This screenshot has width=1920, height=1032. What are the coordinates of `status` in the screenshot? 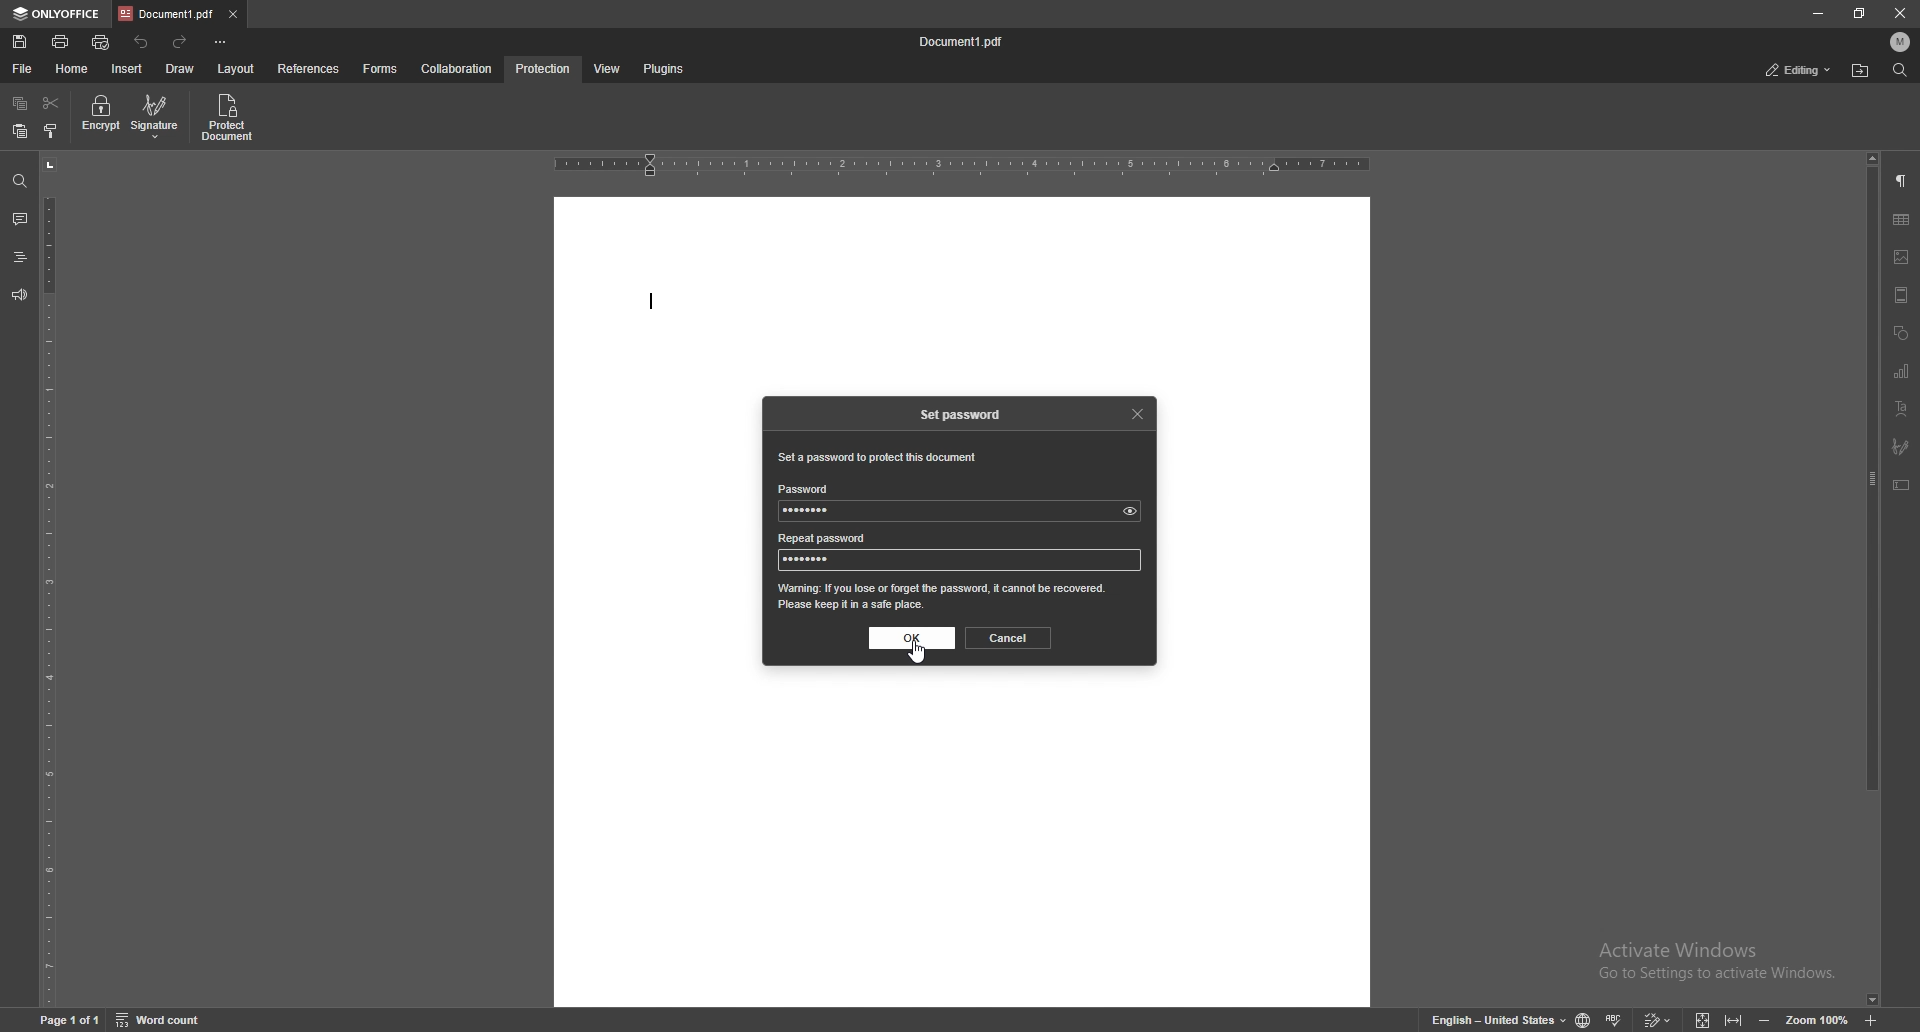 It's located at (1799, 70).